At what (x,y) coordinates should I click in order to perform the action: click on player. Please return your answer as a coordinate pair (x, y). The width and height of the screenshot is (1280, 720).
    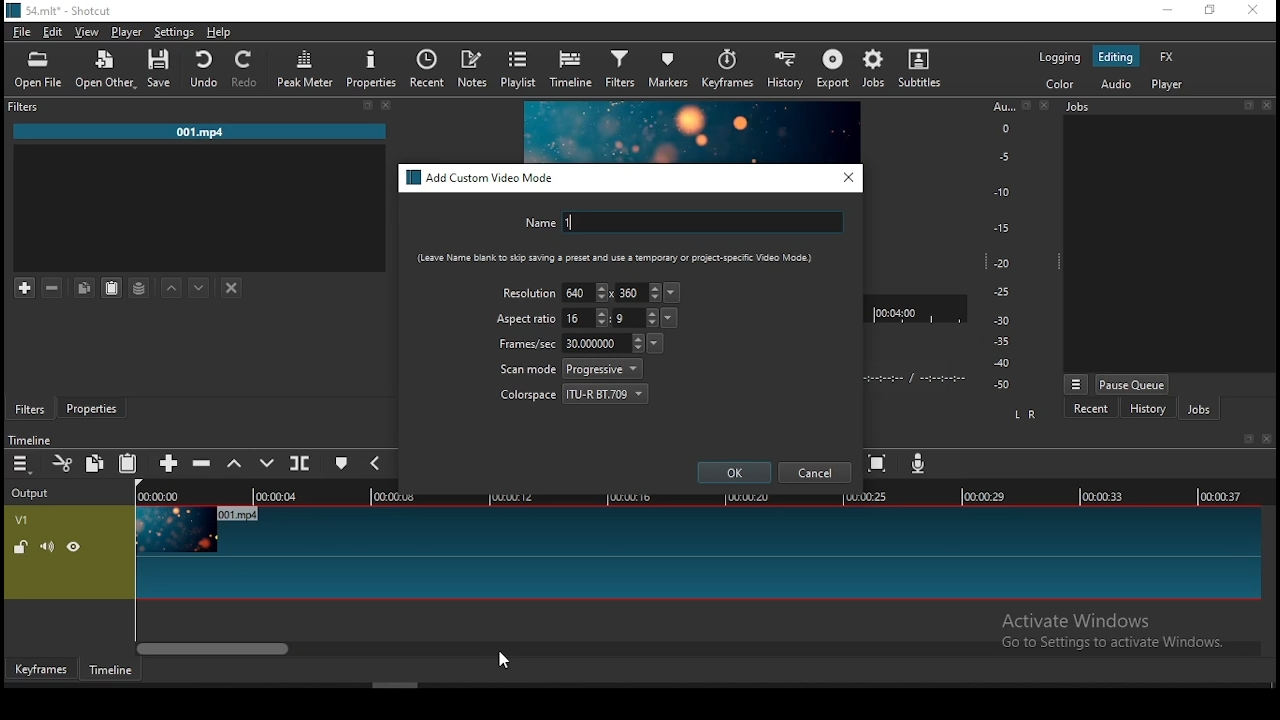
    Looking at the image, I should click on (1170, 85).